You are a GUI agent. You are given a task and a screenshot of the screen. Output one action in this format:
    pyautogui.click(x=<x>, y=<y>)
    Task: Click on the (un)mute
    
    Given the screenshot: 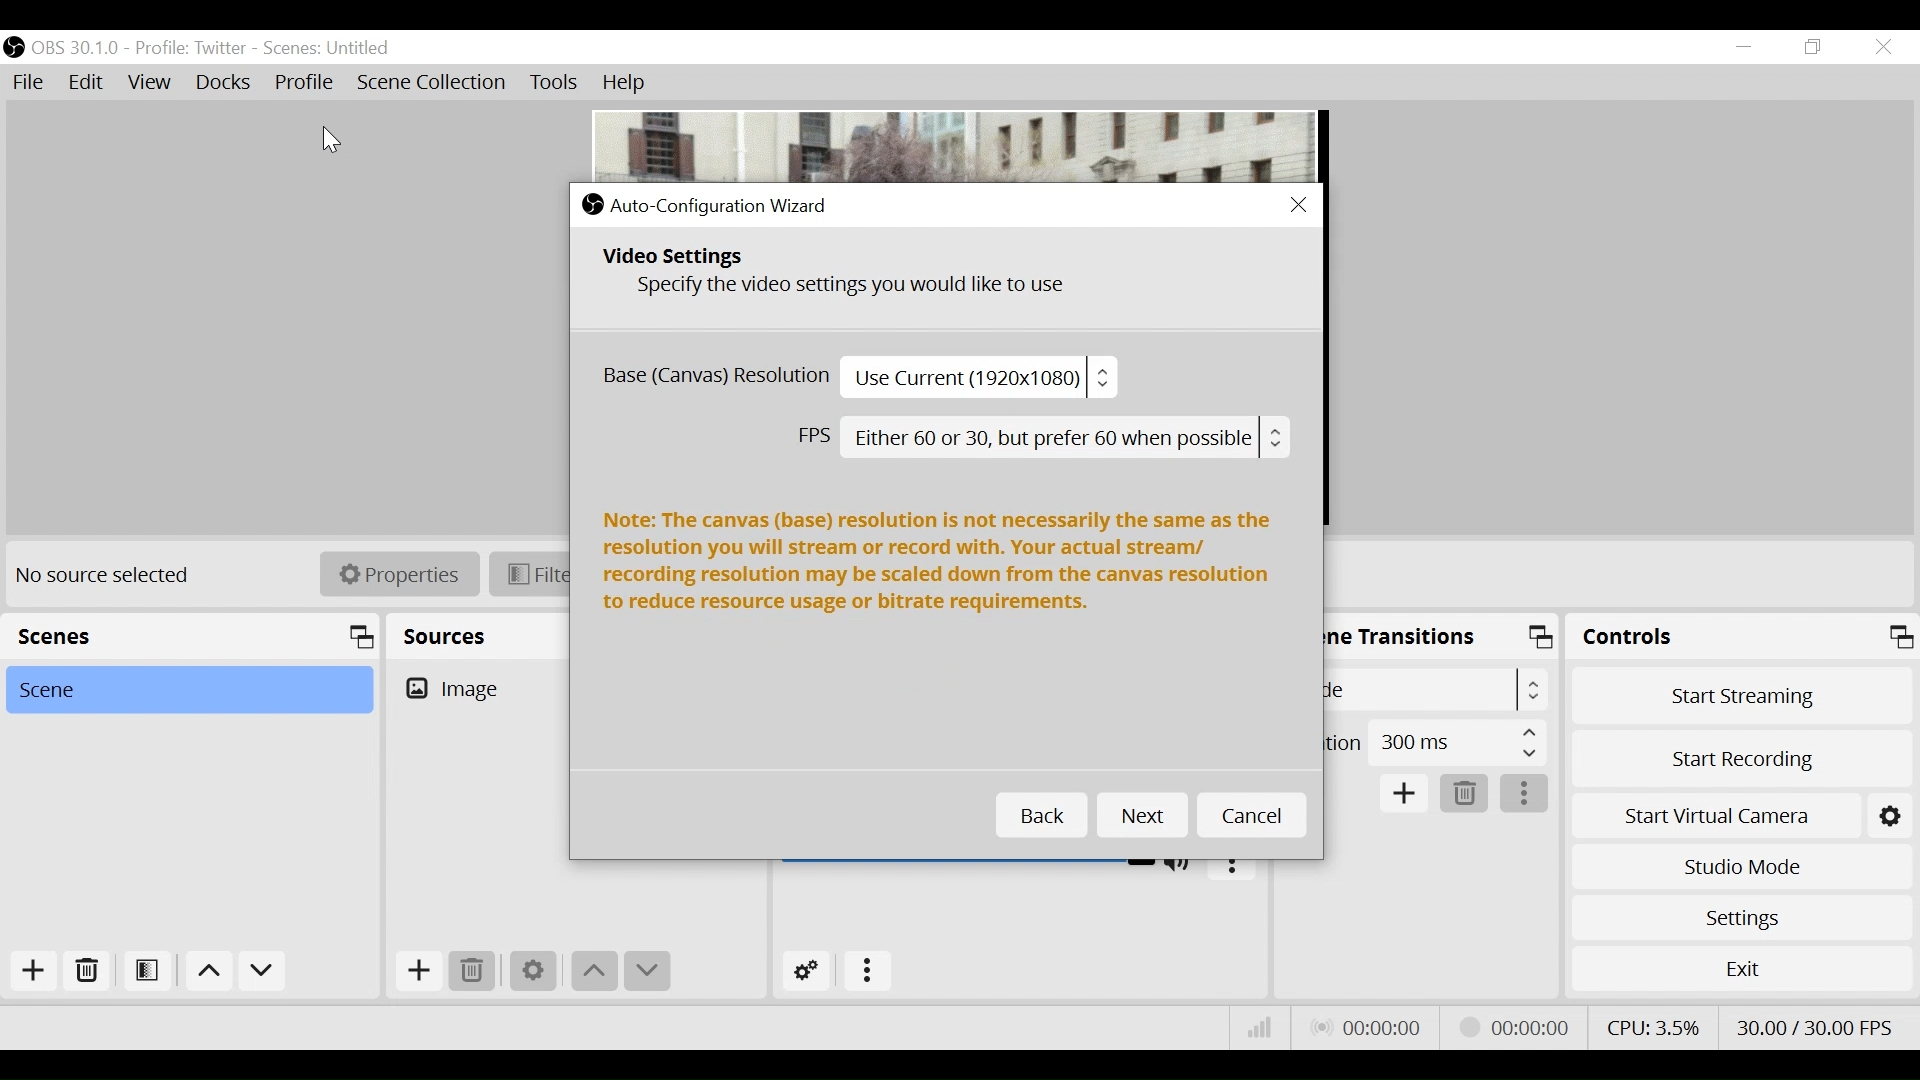 What is the action you would take?
    pyautogui.click(x=1183, y=862)
    